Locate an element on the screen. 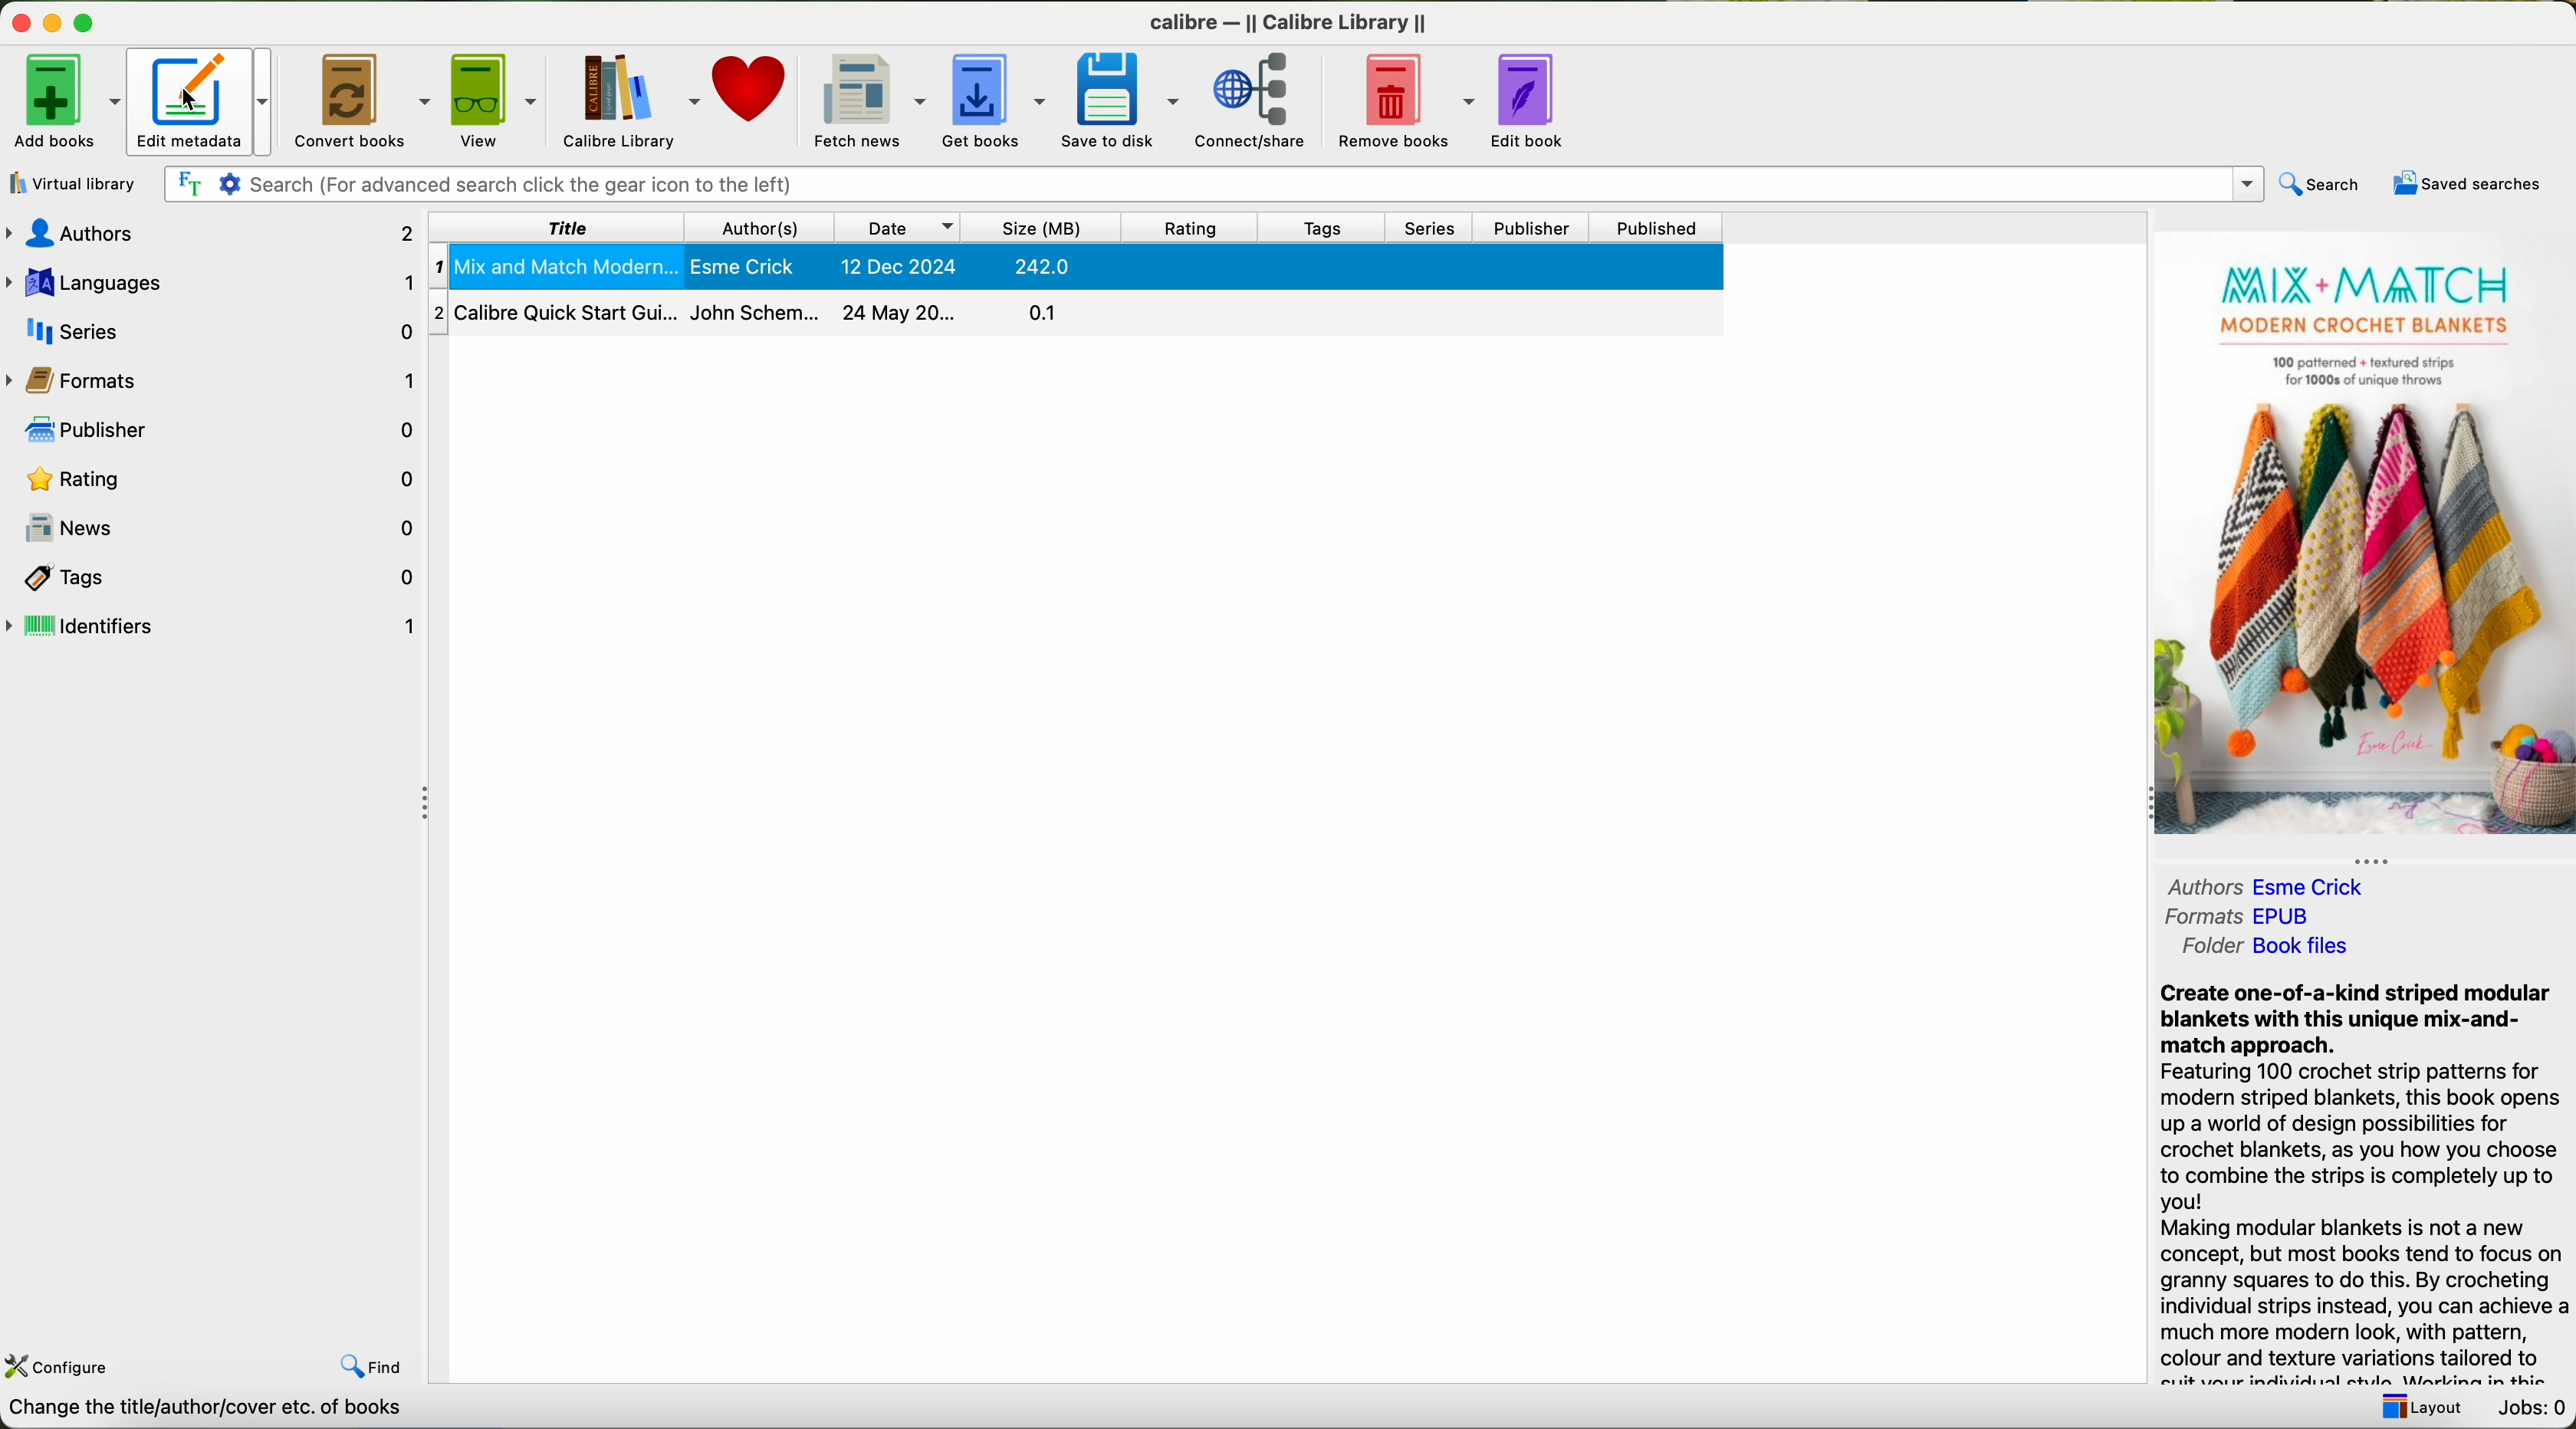  languages is located at coordinates (217, 283).